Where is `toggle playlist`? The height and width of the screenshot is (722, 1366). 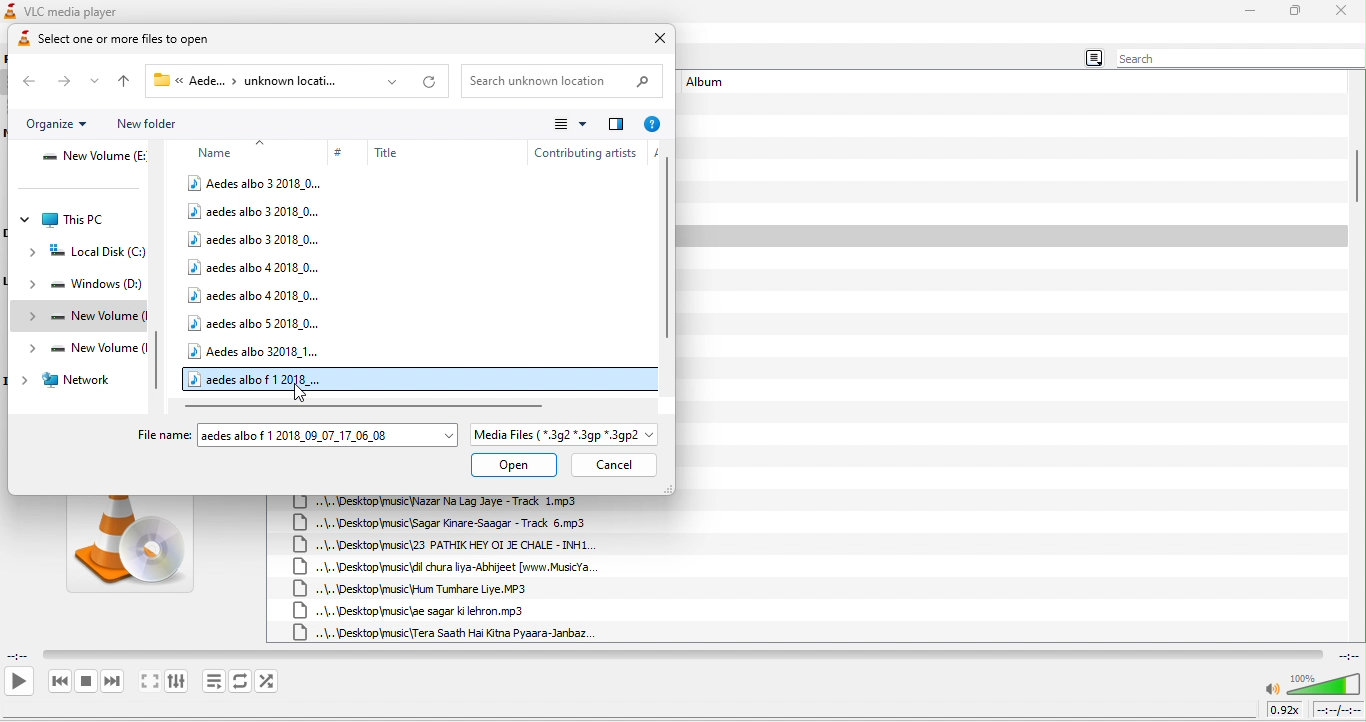
toggle playlist is located at coordinates (214, 681).